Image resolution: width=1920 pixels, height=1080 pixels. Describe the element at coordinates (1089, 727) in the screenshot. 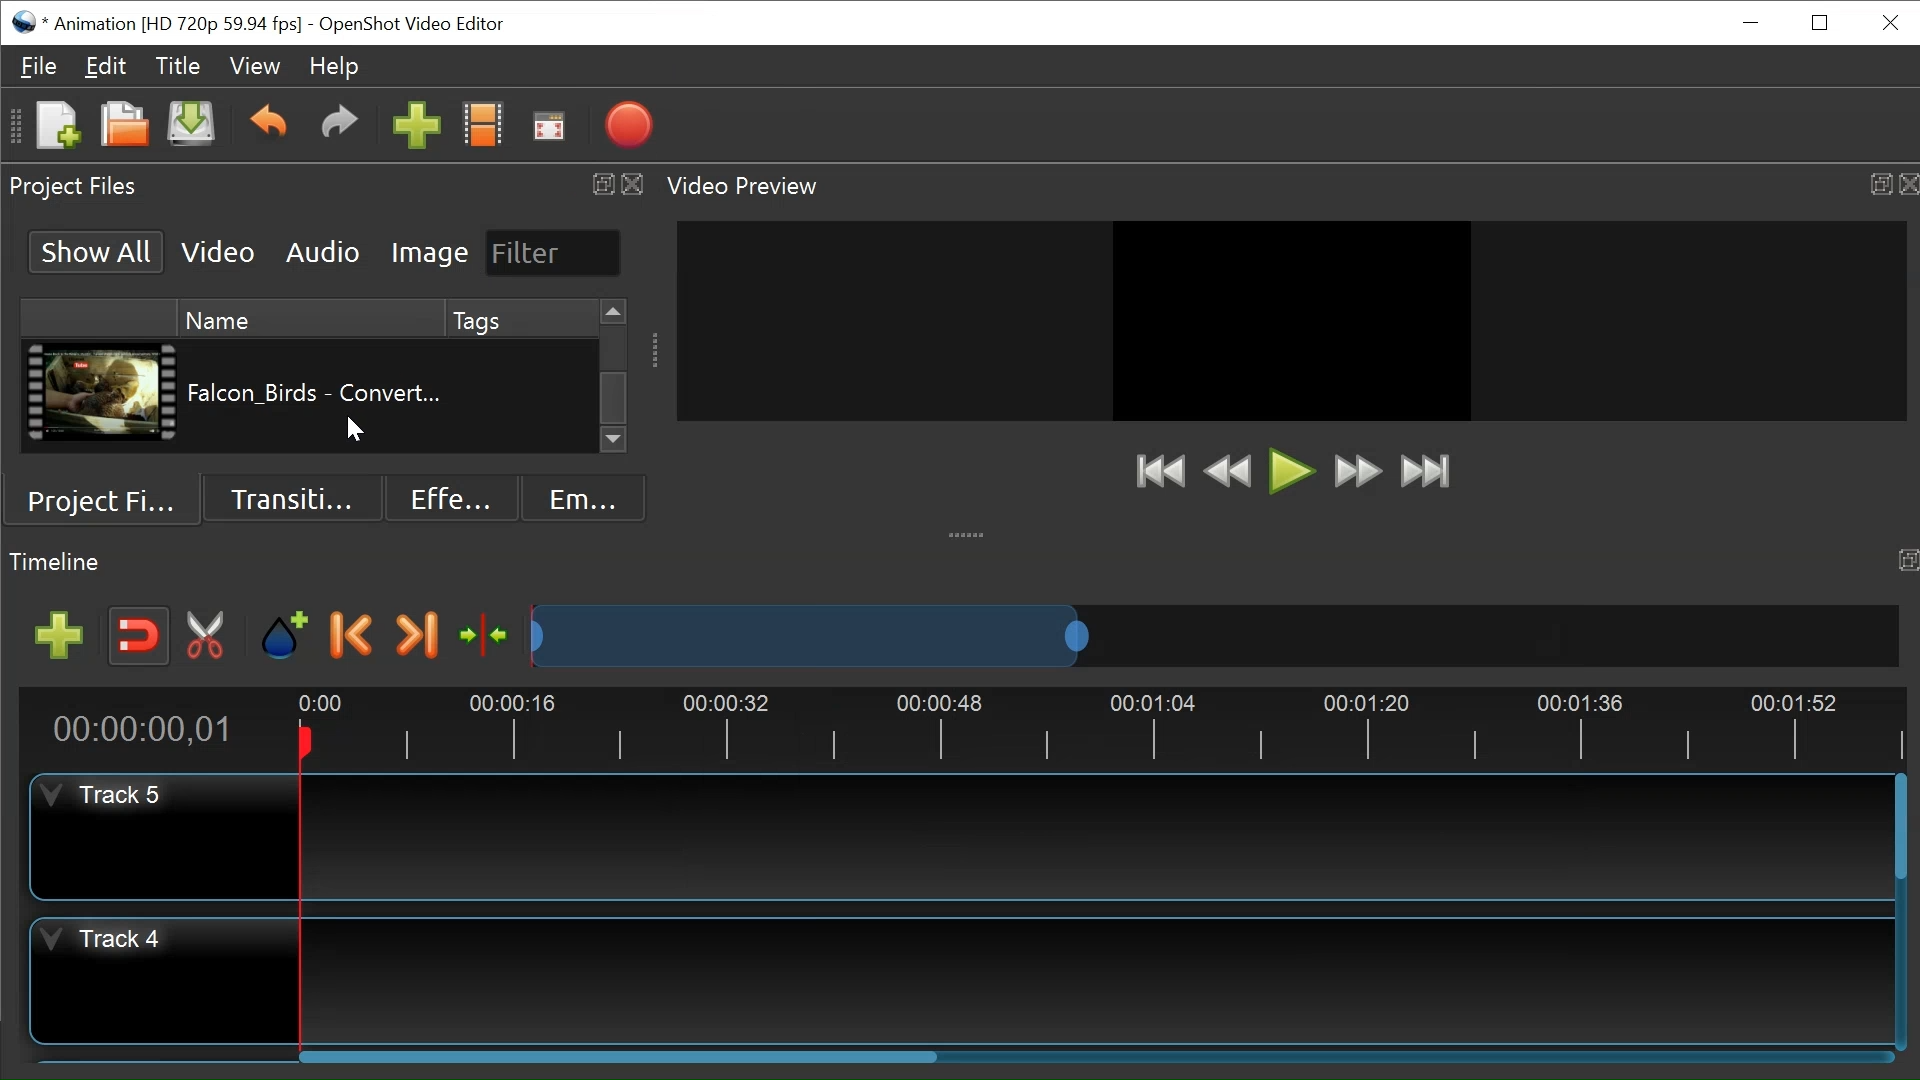

I see `Timeline` at that location.